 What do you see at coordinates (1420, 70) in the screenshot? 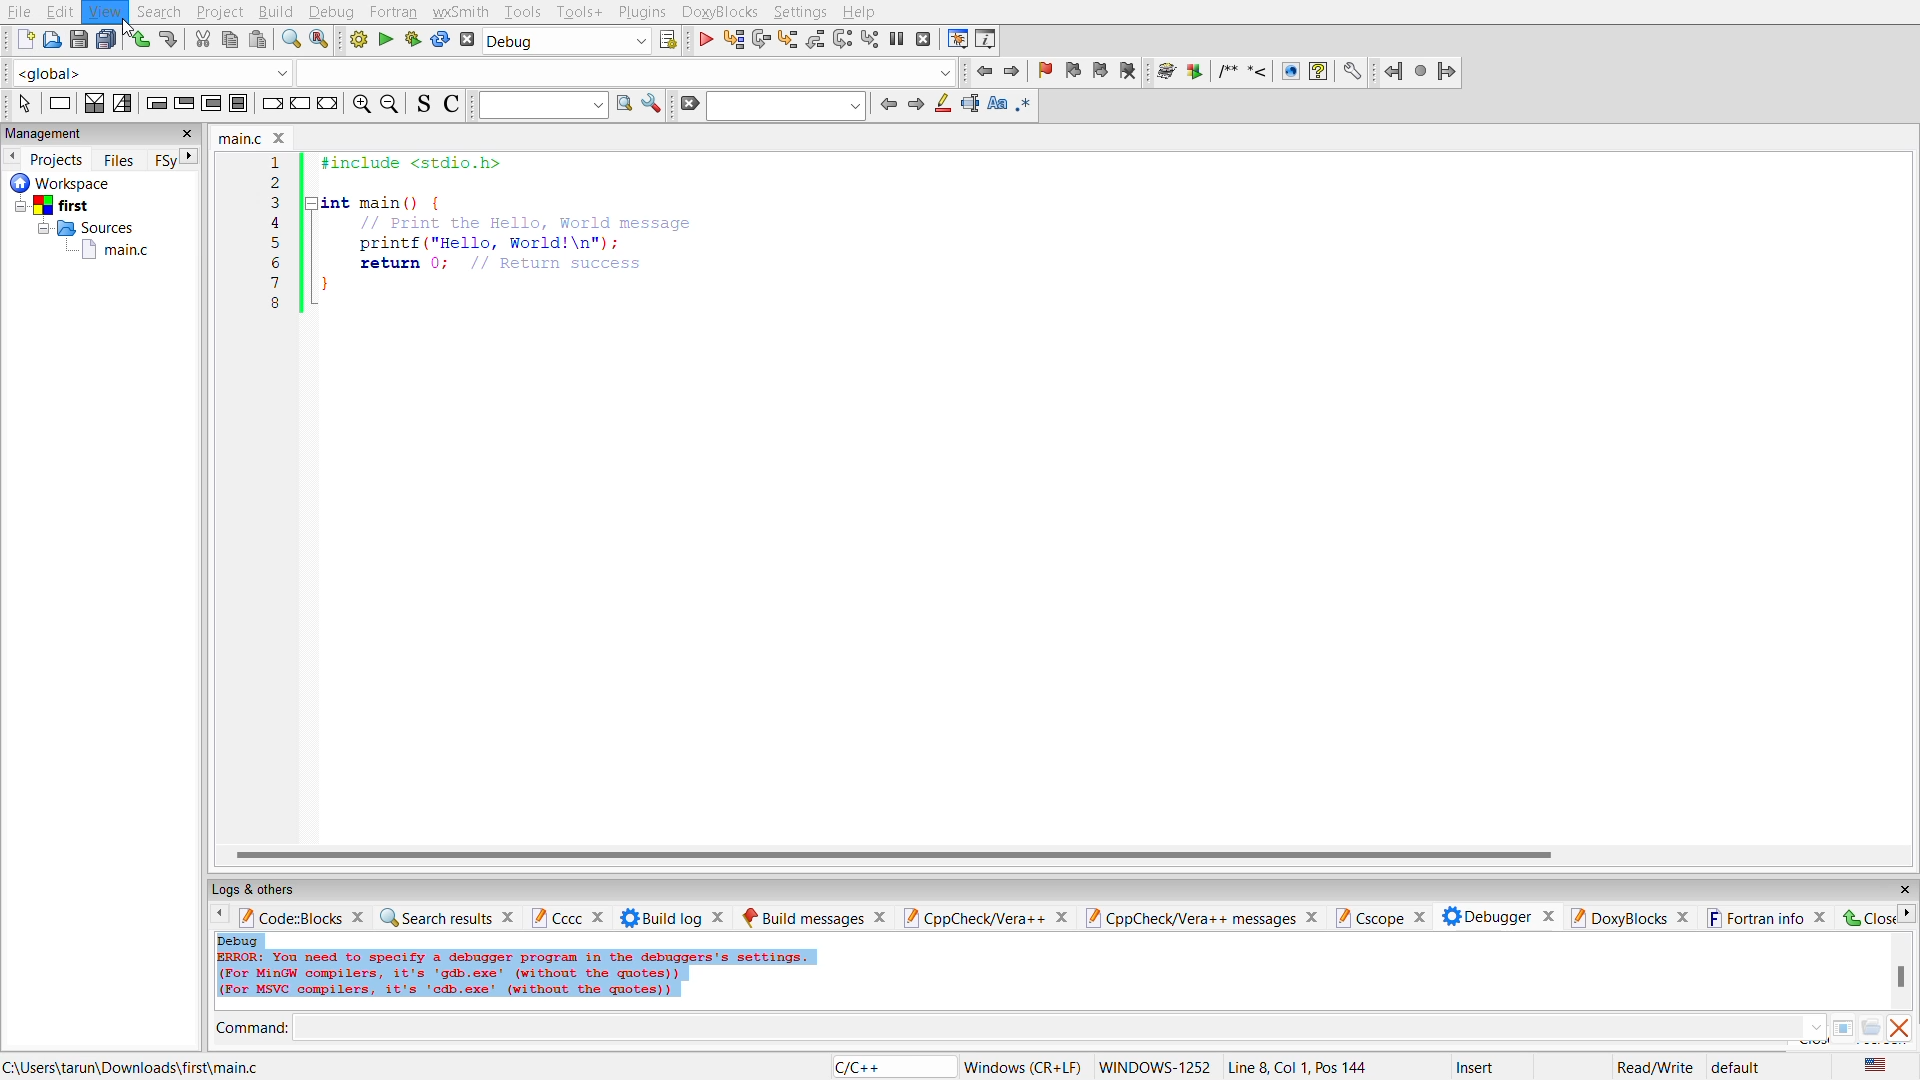
I see `fortran project` at bounding box center [1420, 70].